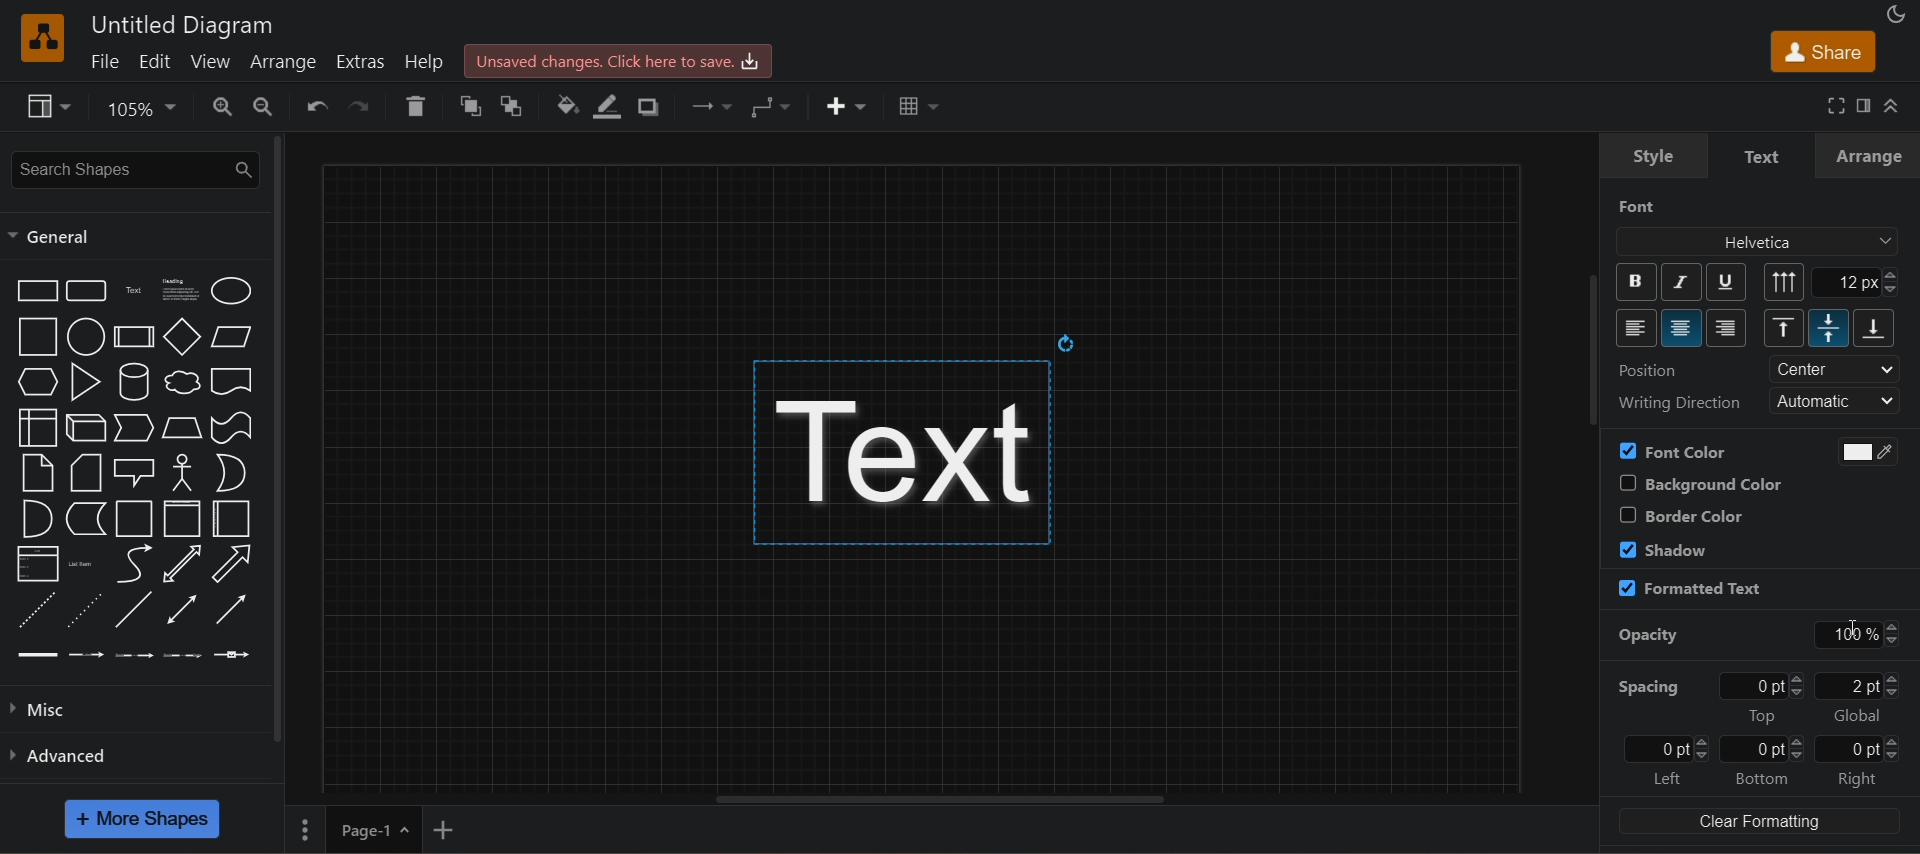  What do you see at coordinates (51, 107) in the screenshot?
I see `view` at bounding box center [51, 107].